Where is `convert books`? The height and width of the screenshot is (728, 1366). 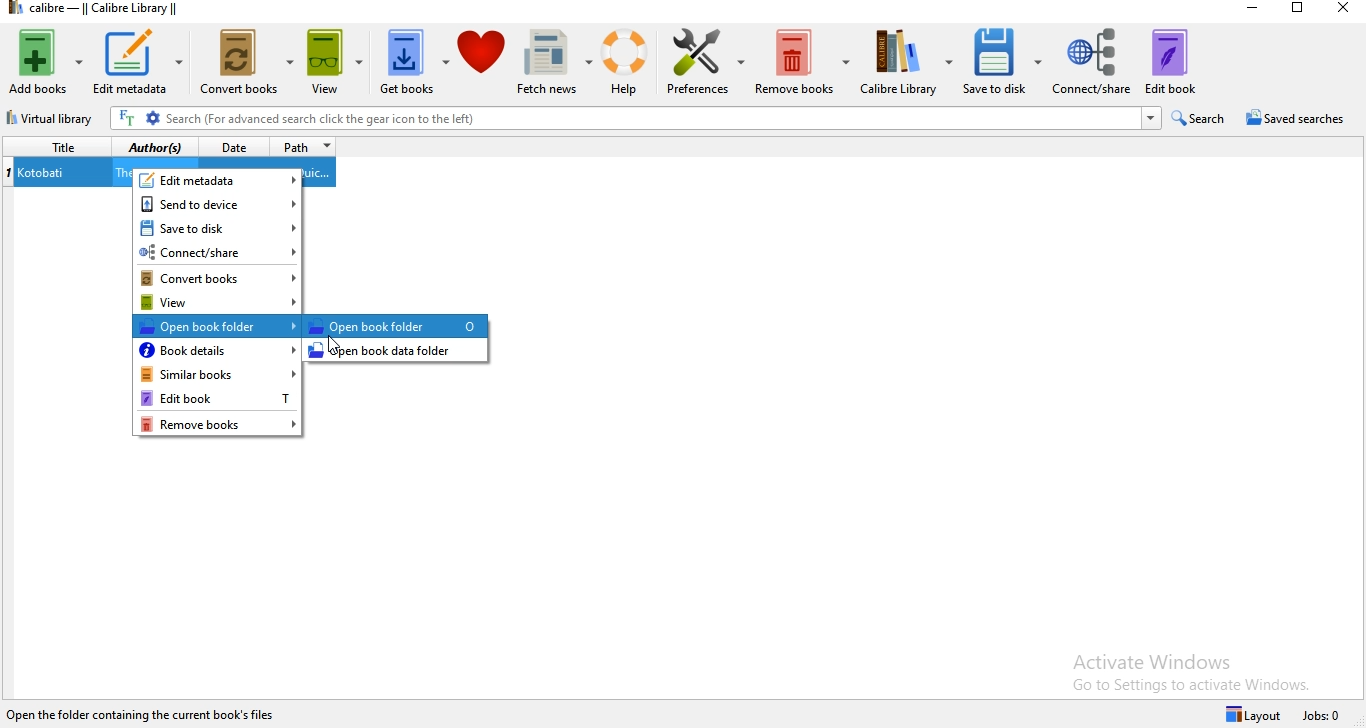 convert books is located at coordinates (247, 65).